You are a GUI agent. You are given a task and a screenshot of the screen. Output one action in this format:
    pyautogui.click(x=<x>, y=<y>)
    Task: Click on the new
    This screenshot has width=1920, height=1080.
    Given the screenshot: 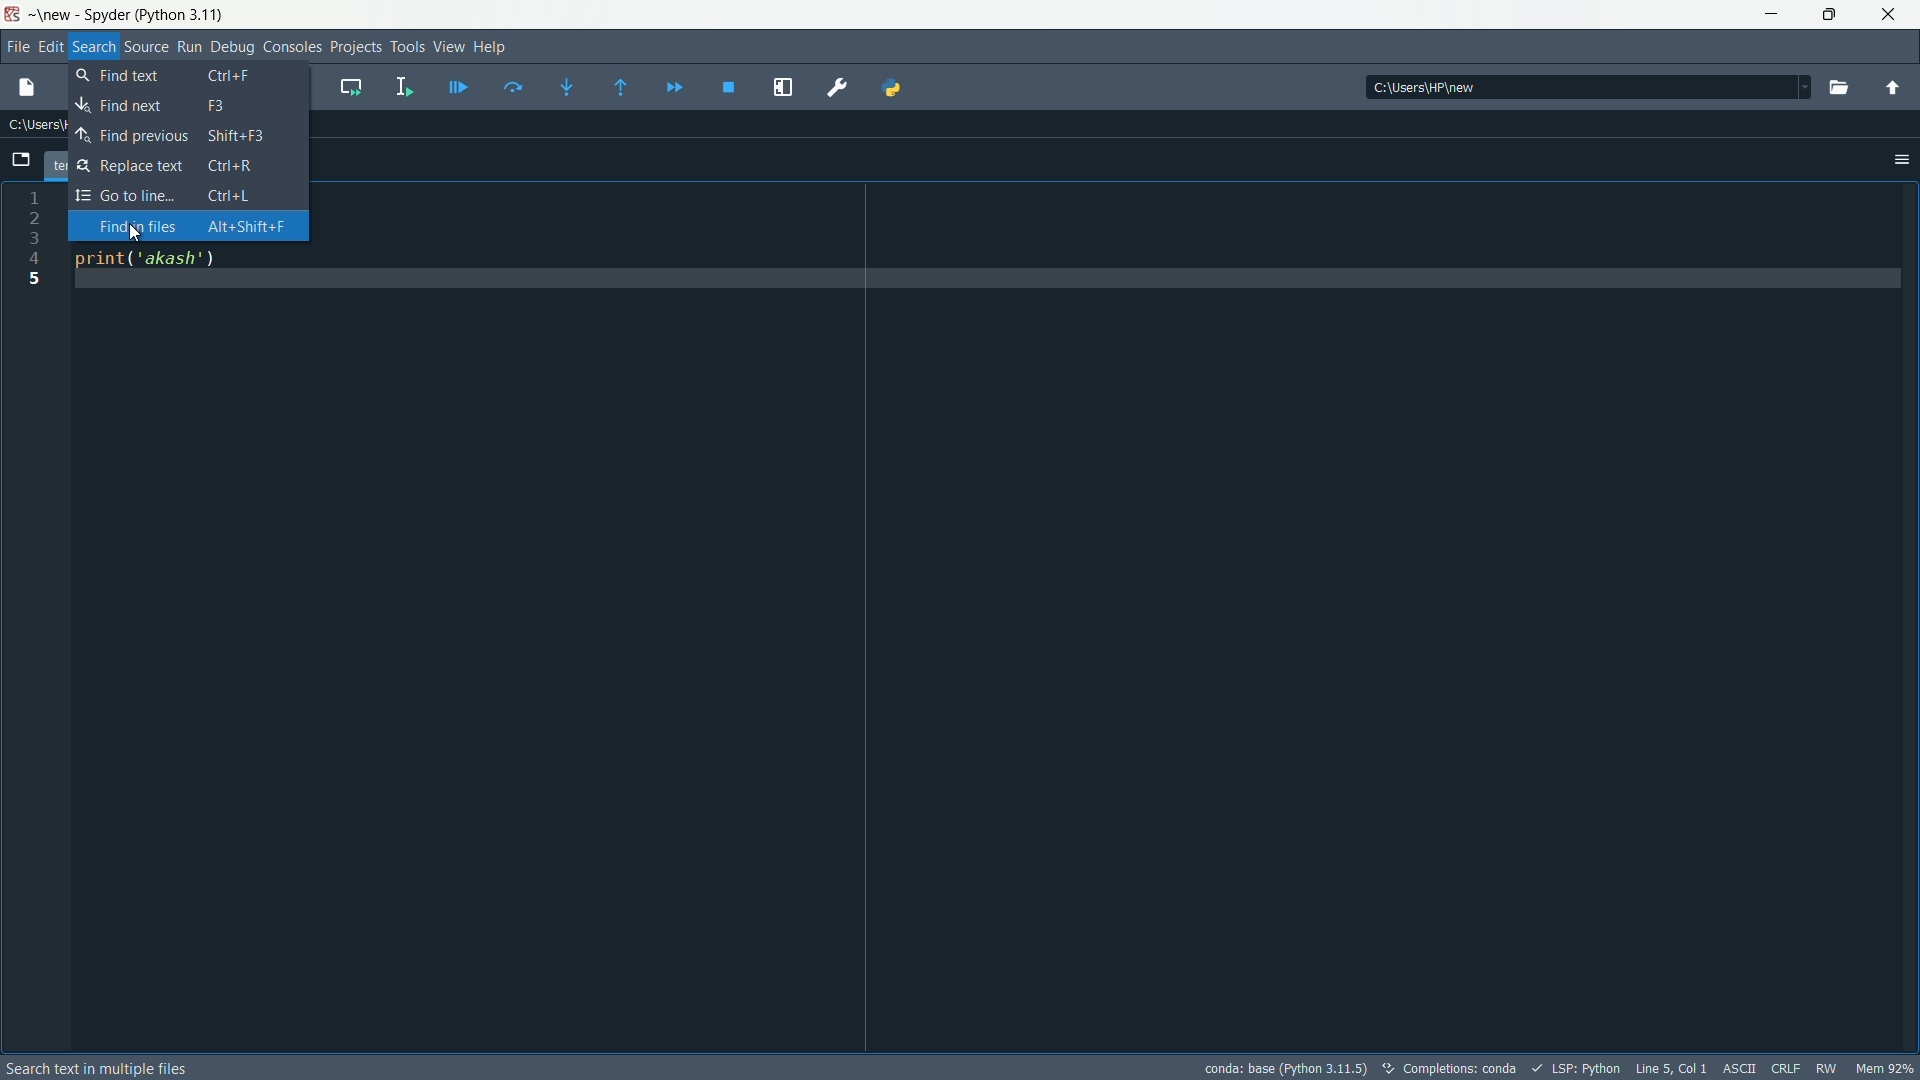 What is the action you would take?
    pyautogui.click(x=53, y=16)
    